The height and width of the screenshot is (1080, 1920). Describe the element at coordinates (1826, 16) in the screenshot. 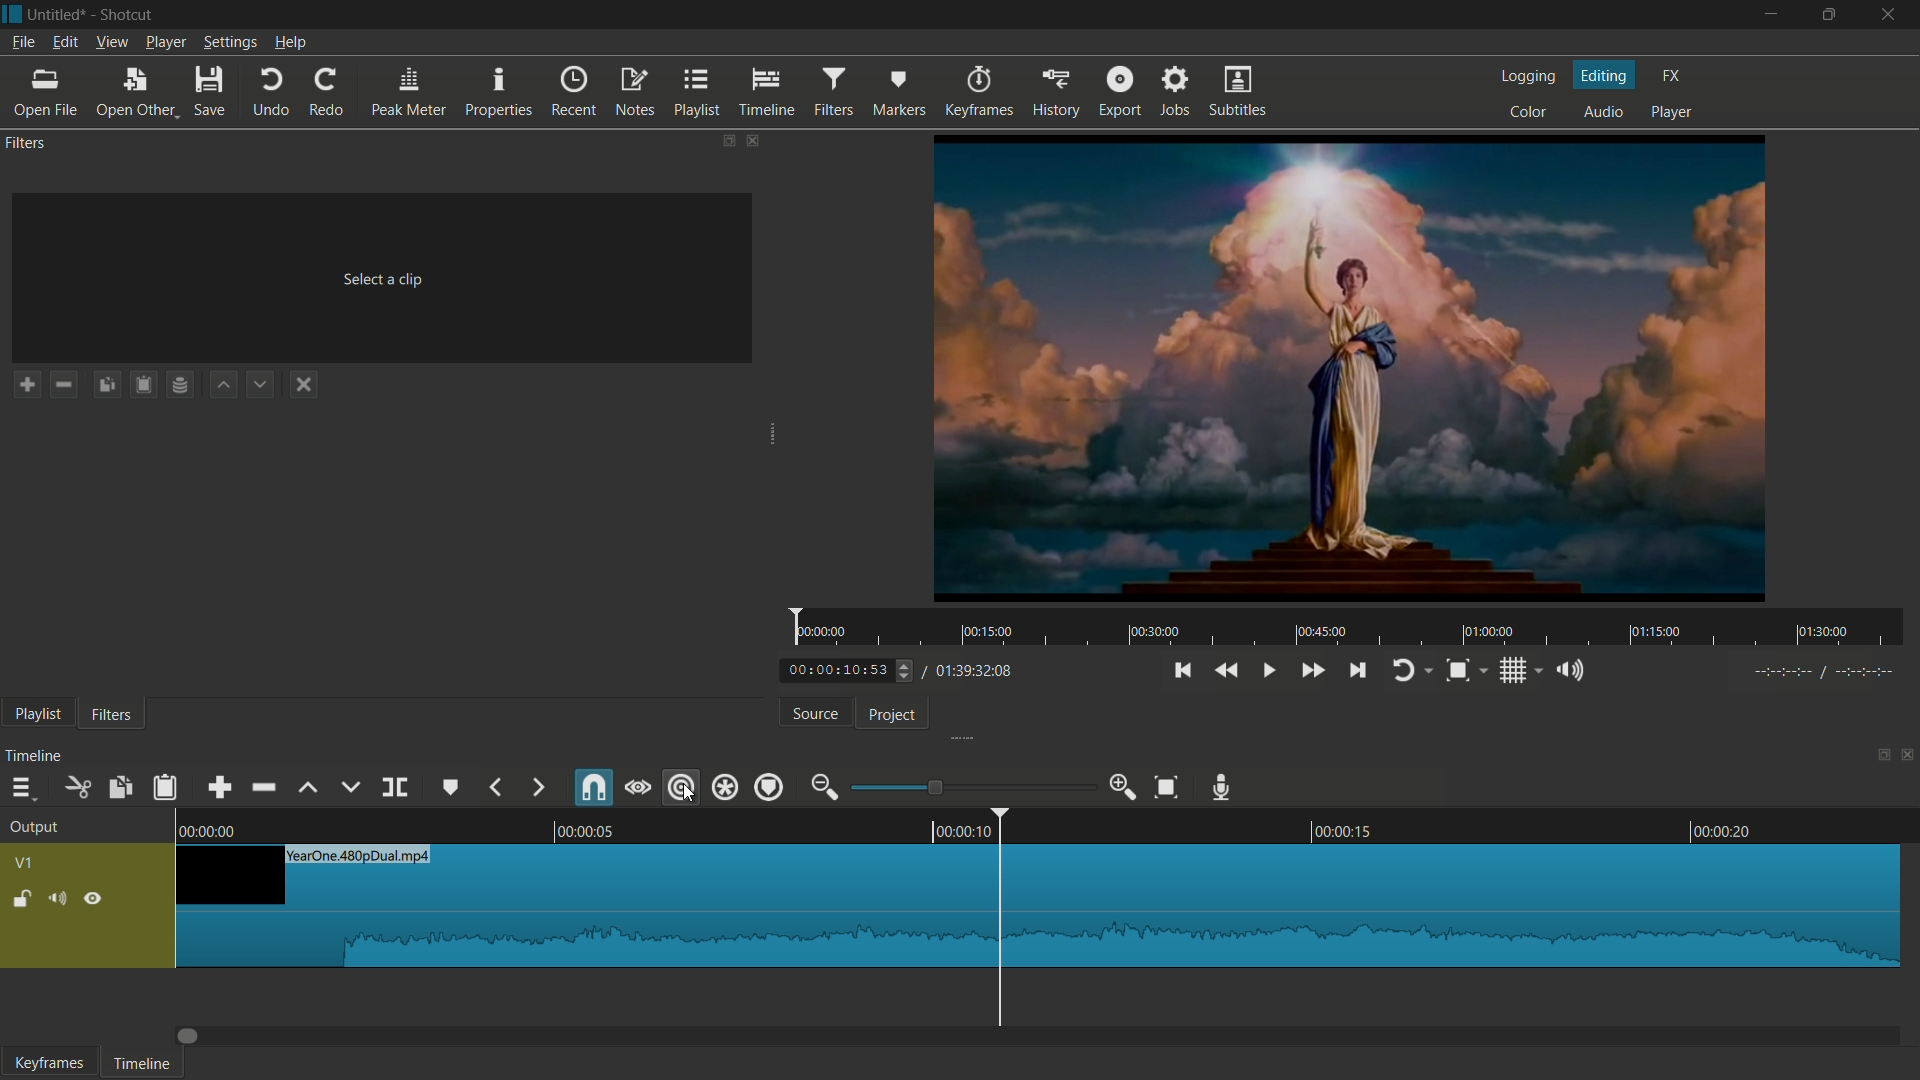

I see `maximize` at that location.